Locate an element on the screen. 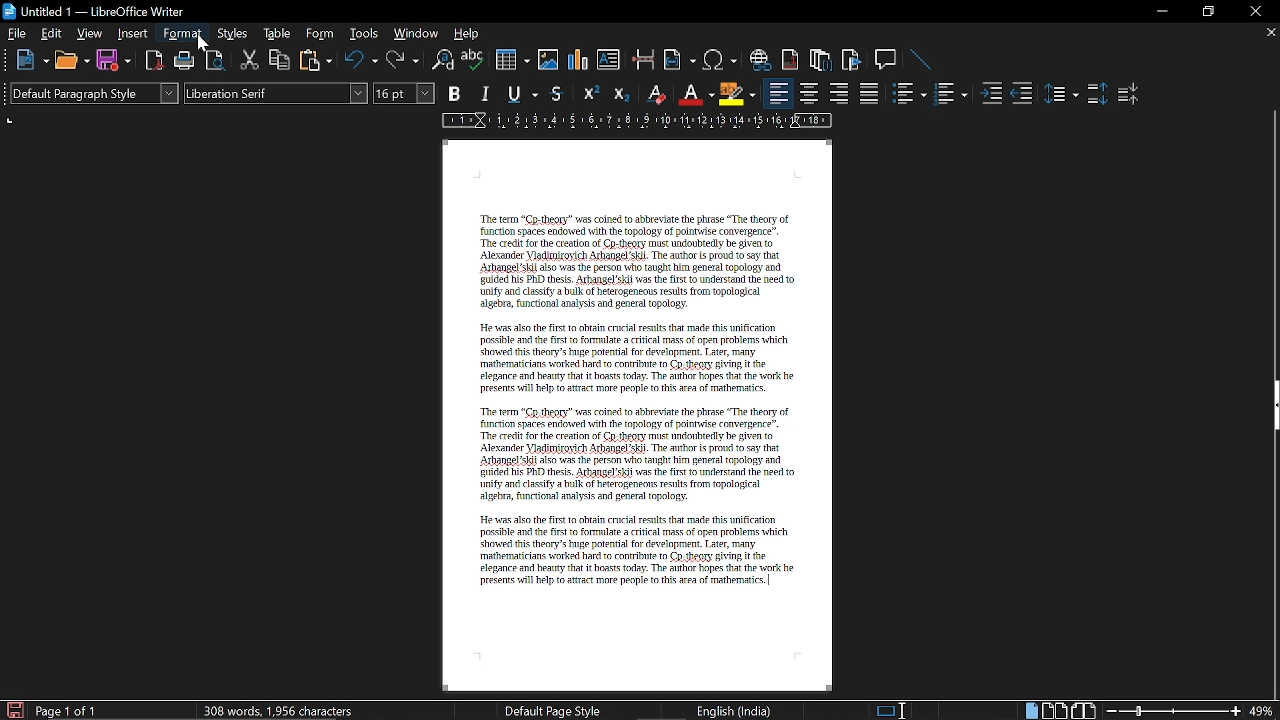 This screenshot has height=720, width=1280. insert diagram  is located at coordinates (580, 61).